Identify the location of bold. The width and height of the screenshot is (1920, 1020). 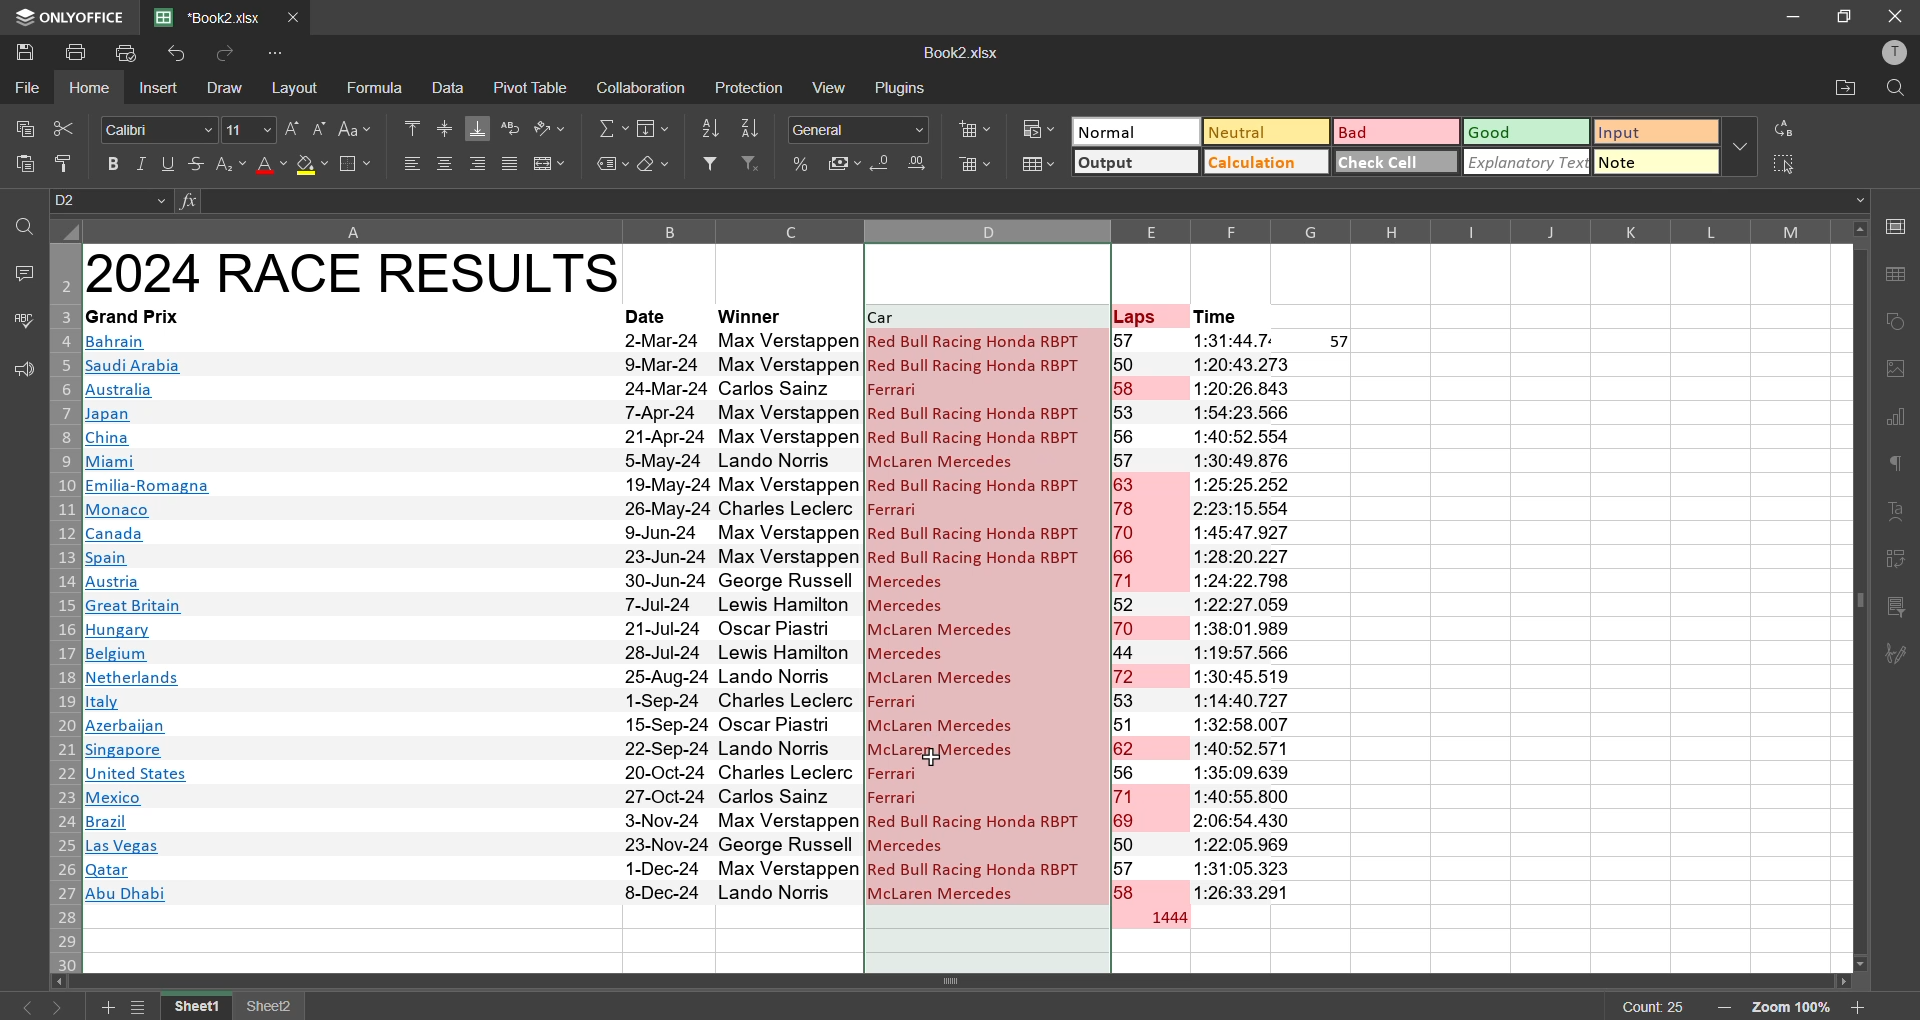
(116, 164).